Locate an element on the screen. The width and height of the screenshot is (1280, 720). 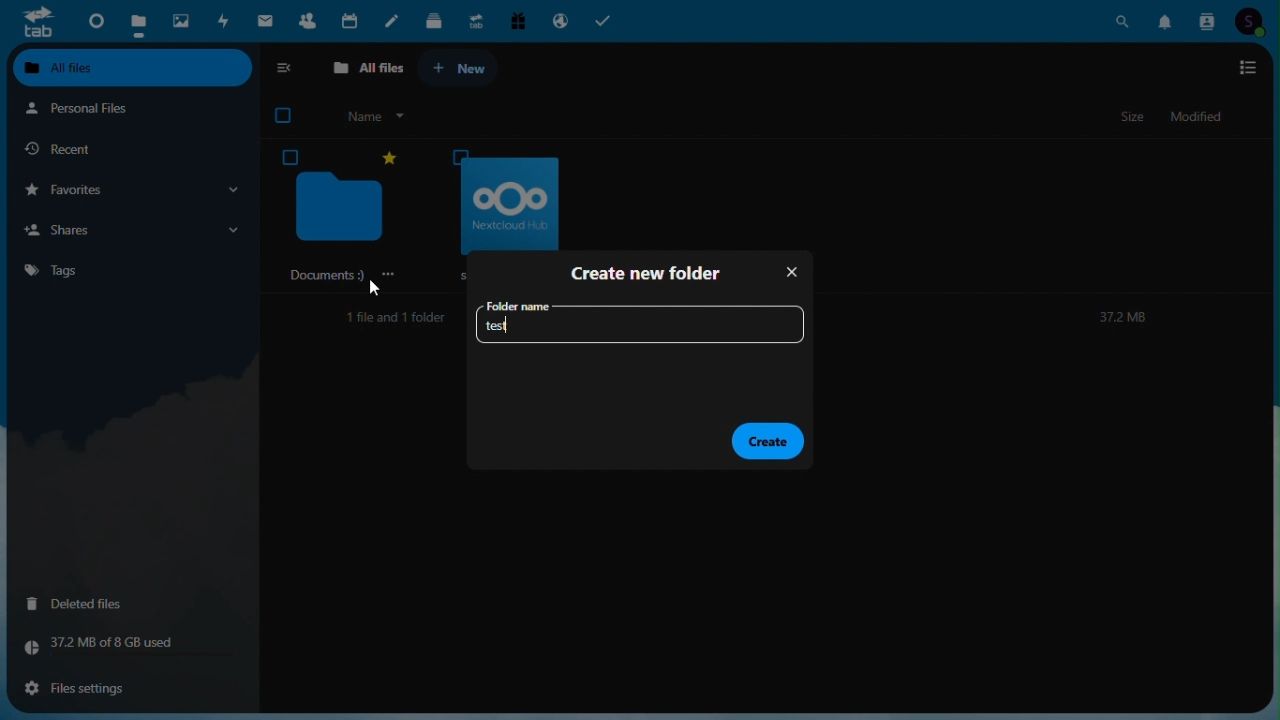
Tags is located at coordinates (128, 269).